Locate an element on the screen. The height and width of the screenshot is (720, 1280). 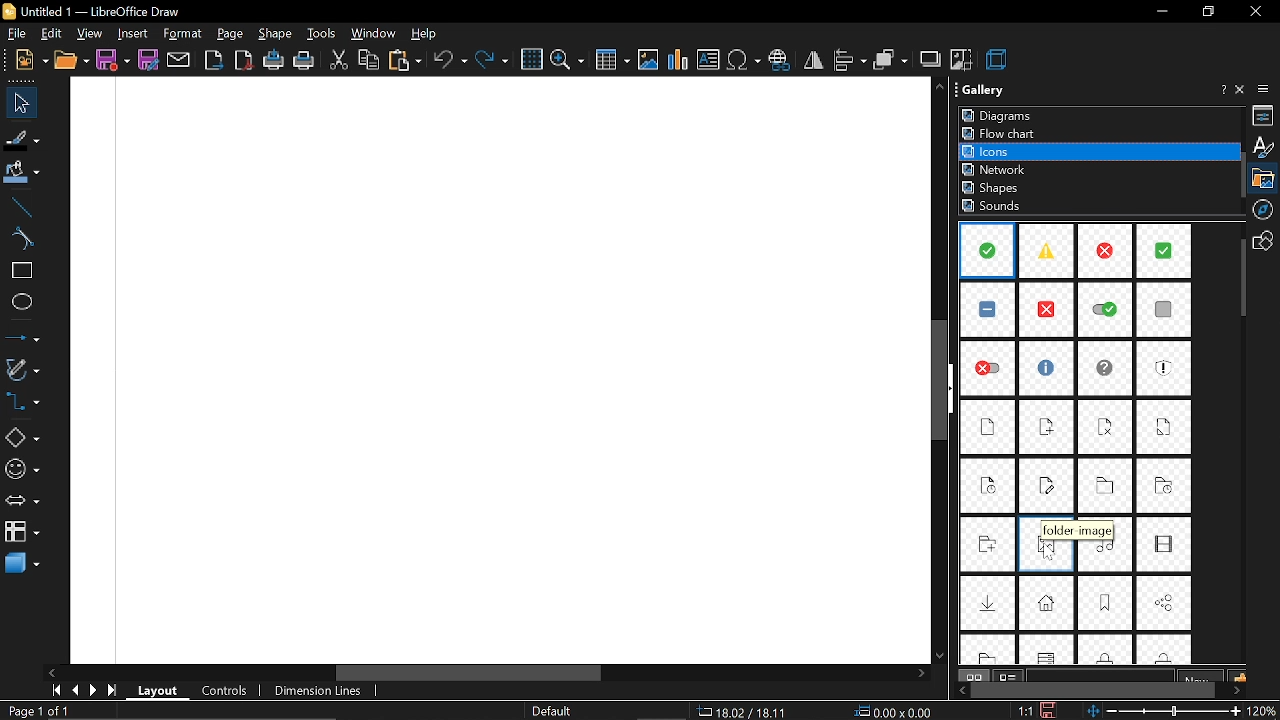
connector is located at coordinates (21, 404).